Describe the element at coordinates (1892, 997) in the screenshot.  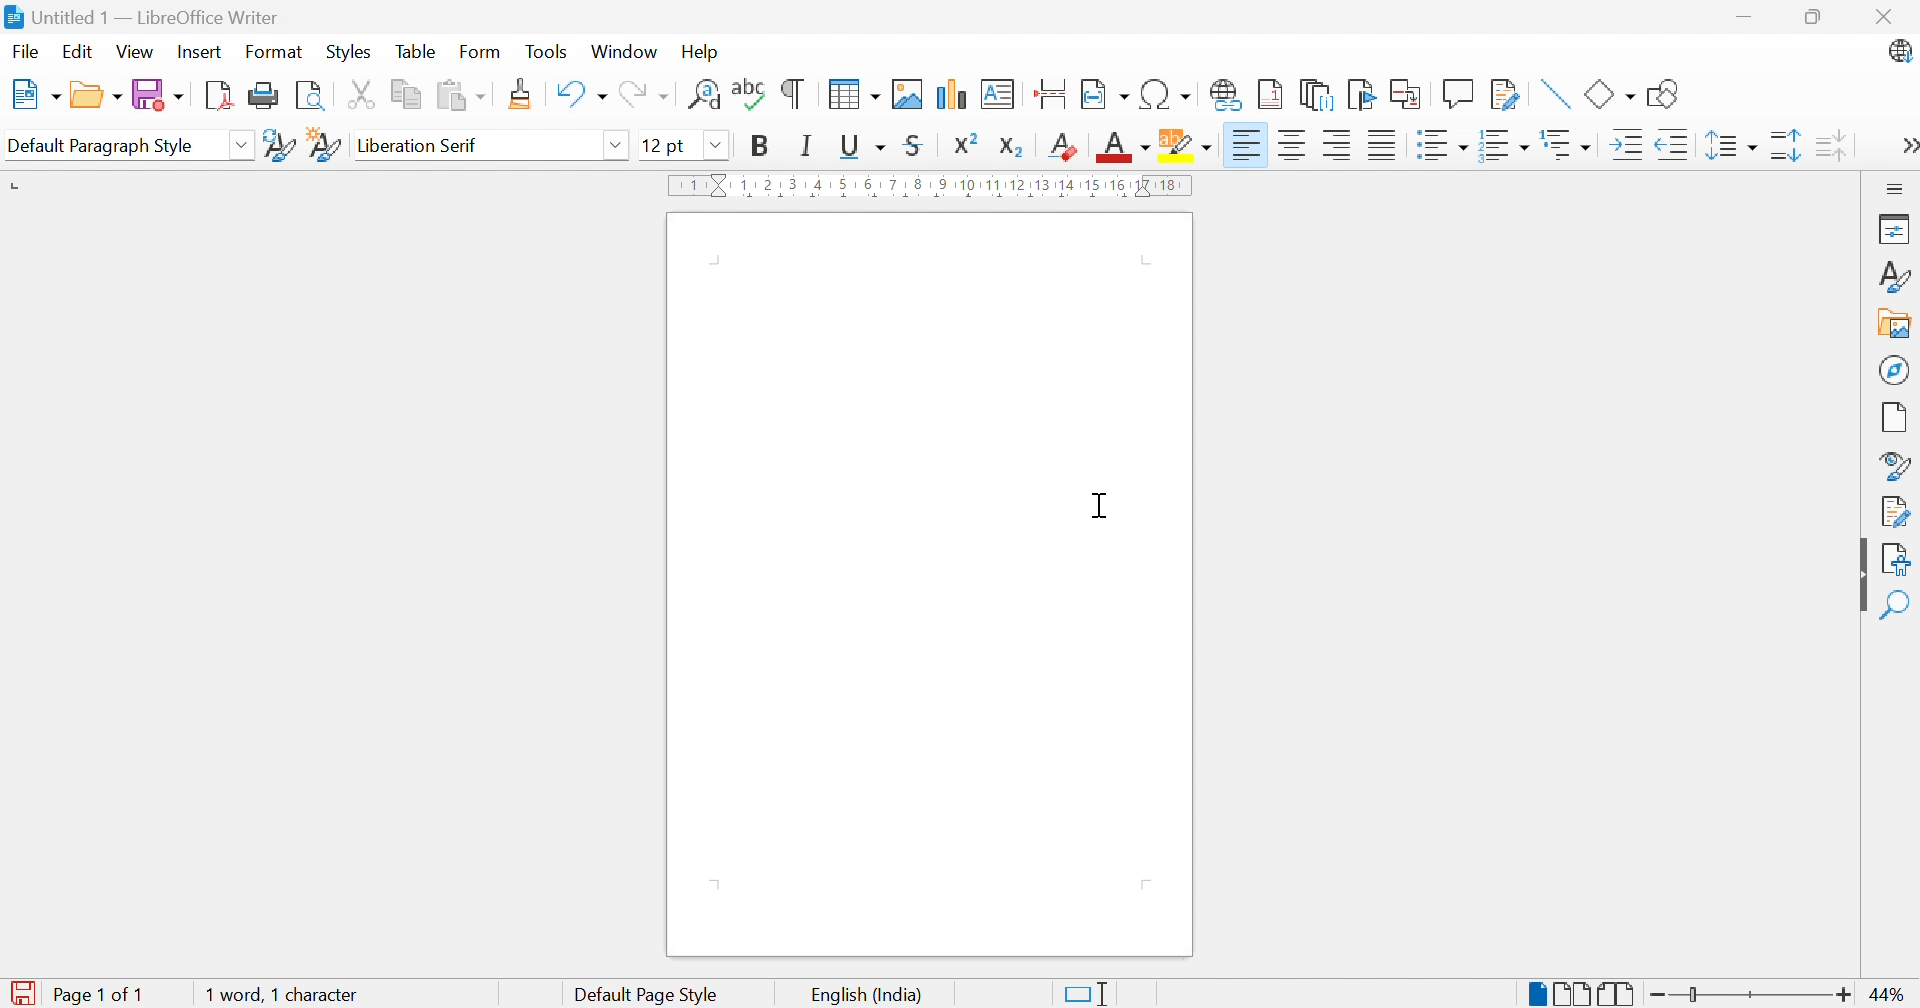
I see `44%` at that location.